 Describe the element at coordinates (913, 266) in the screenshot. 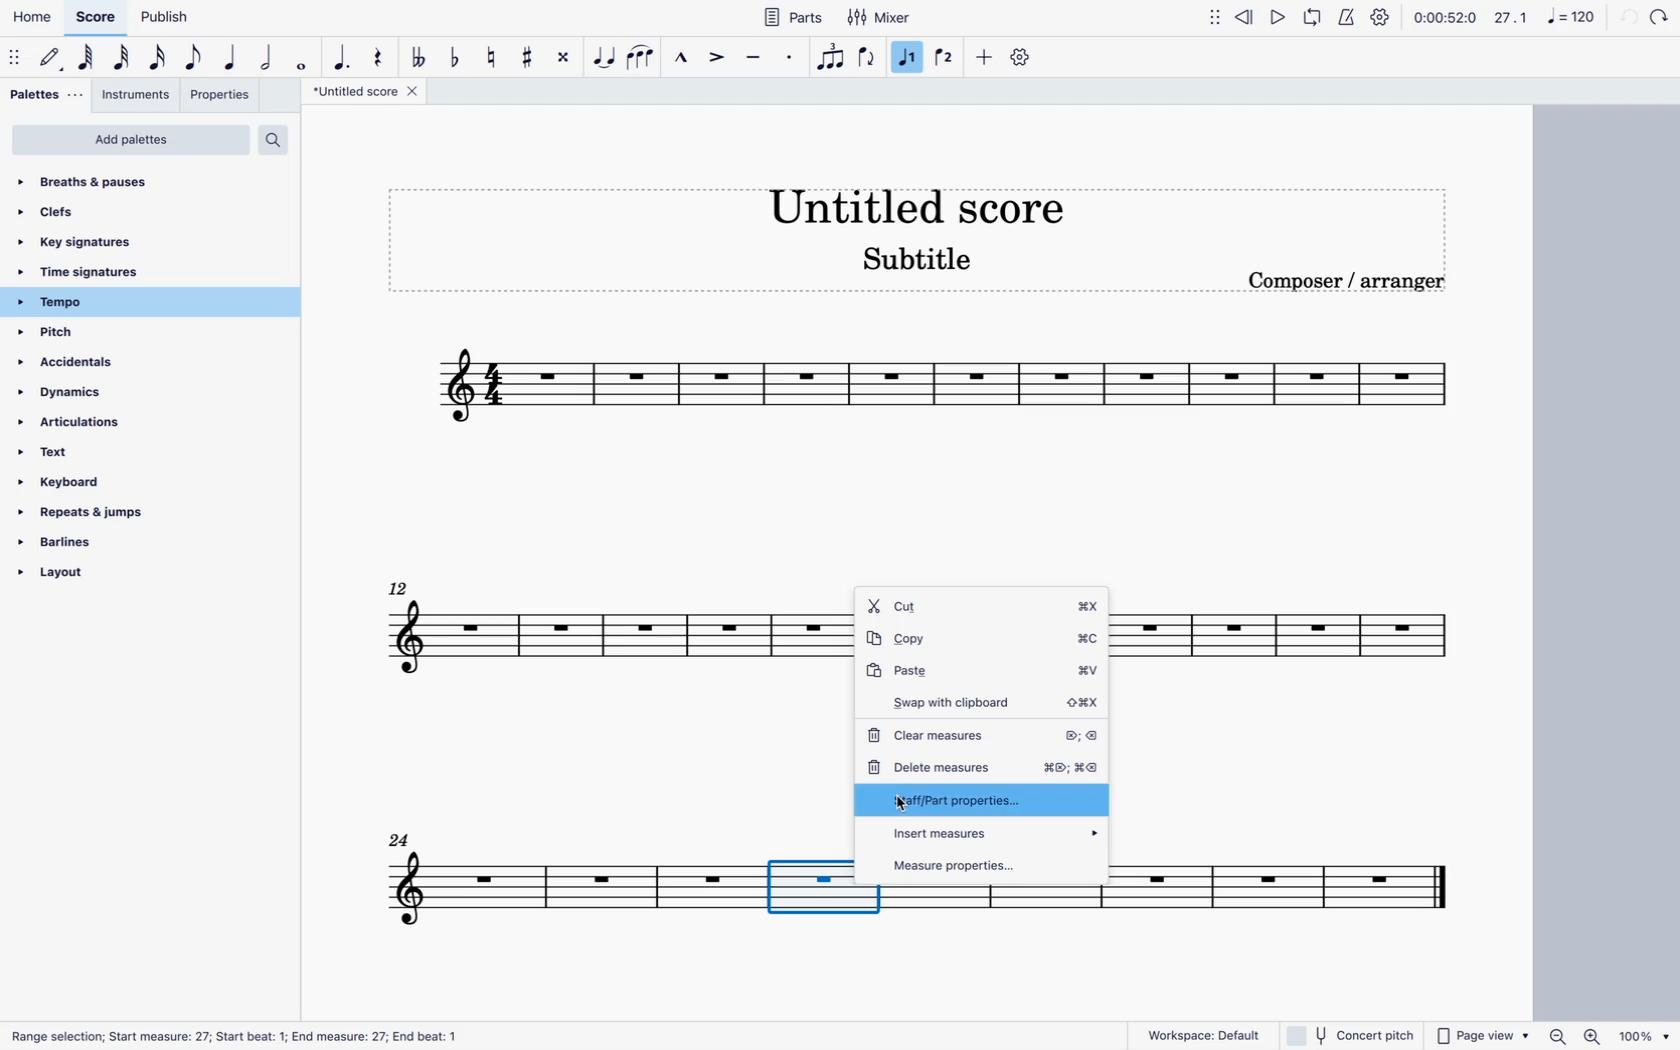

I see `score subtitle` at that location.